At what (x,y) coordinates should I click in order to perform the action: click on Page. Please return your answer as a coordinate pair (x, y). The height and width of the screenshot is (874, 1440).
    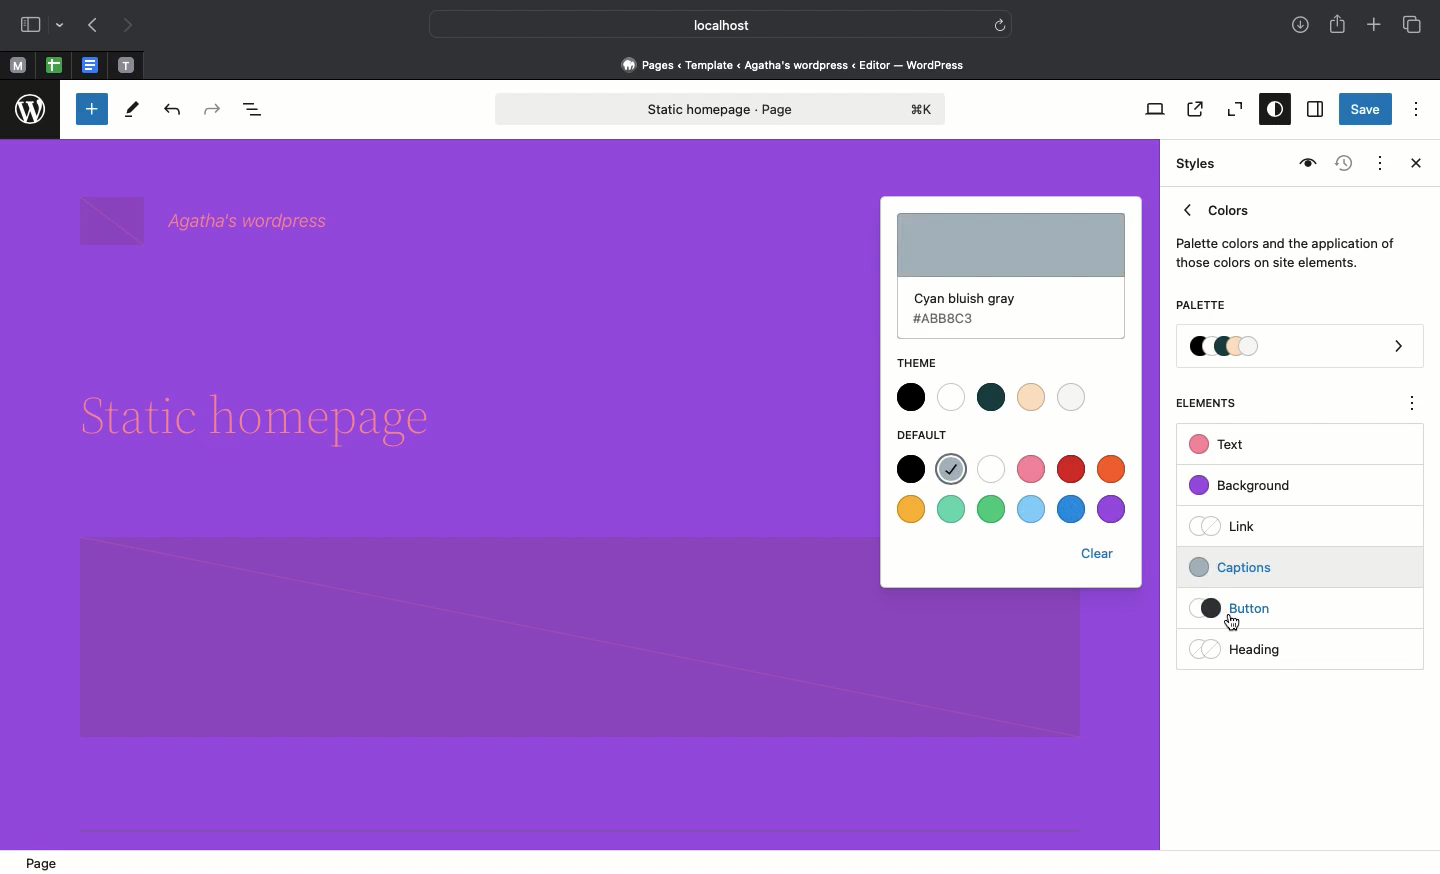
    Looking at the image, I should click on (45, 860).